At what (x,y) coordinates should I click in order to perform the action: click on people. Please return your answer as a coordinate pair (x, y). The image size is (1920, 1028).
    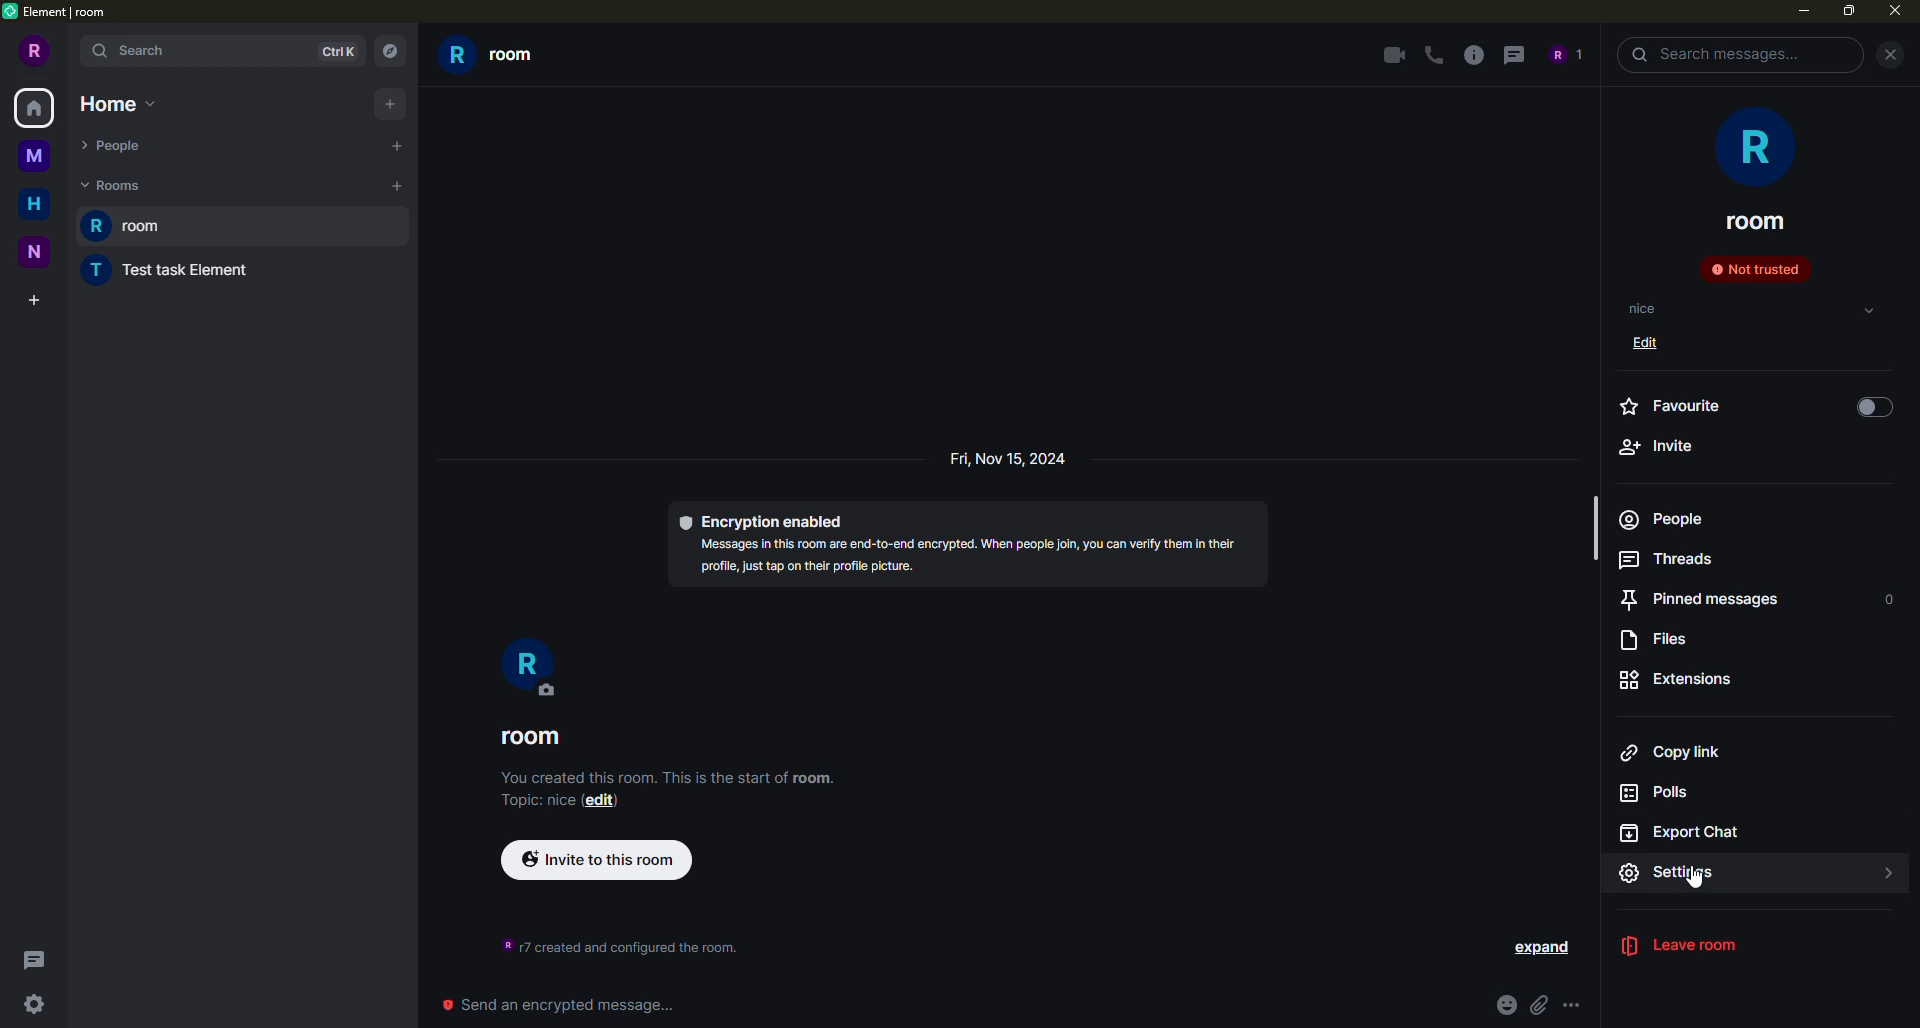
    Looking at the image, I should click on (1660, 519).